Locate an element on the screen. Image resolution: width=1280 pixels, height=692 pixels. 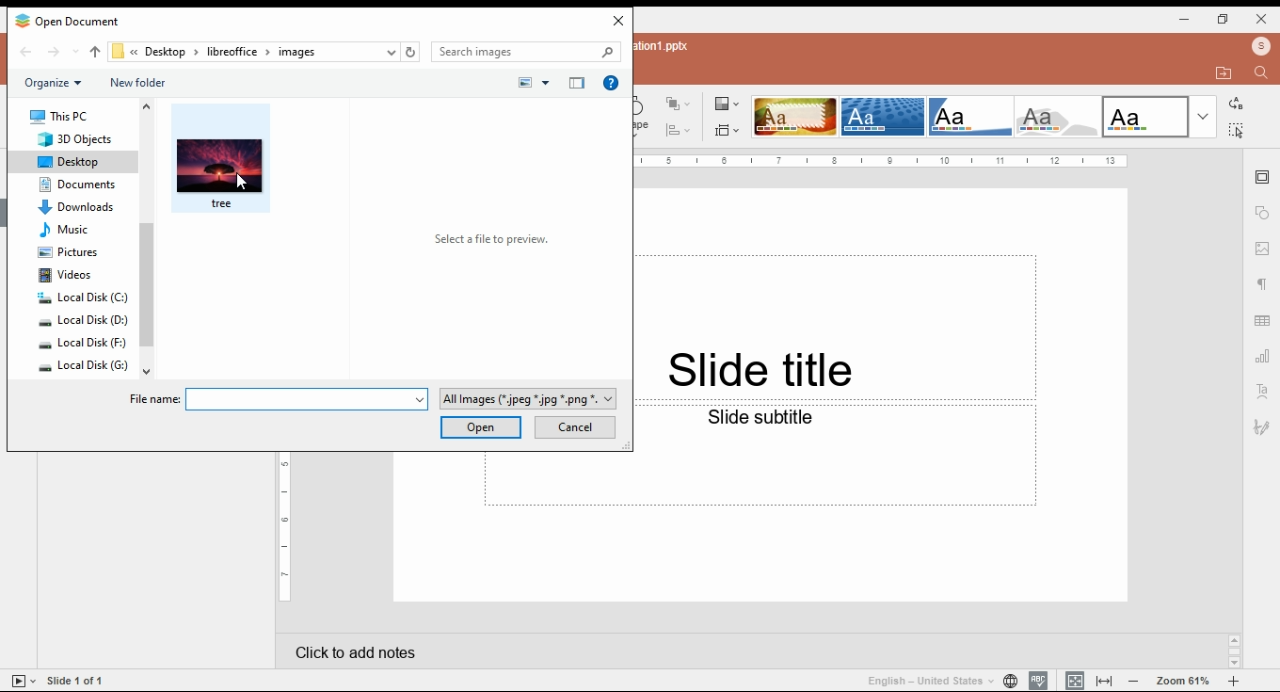
click to add notes is located at coordinates (732, 647).